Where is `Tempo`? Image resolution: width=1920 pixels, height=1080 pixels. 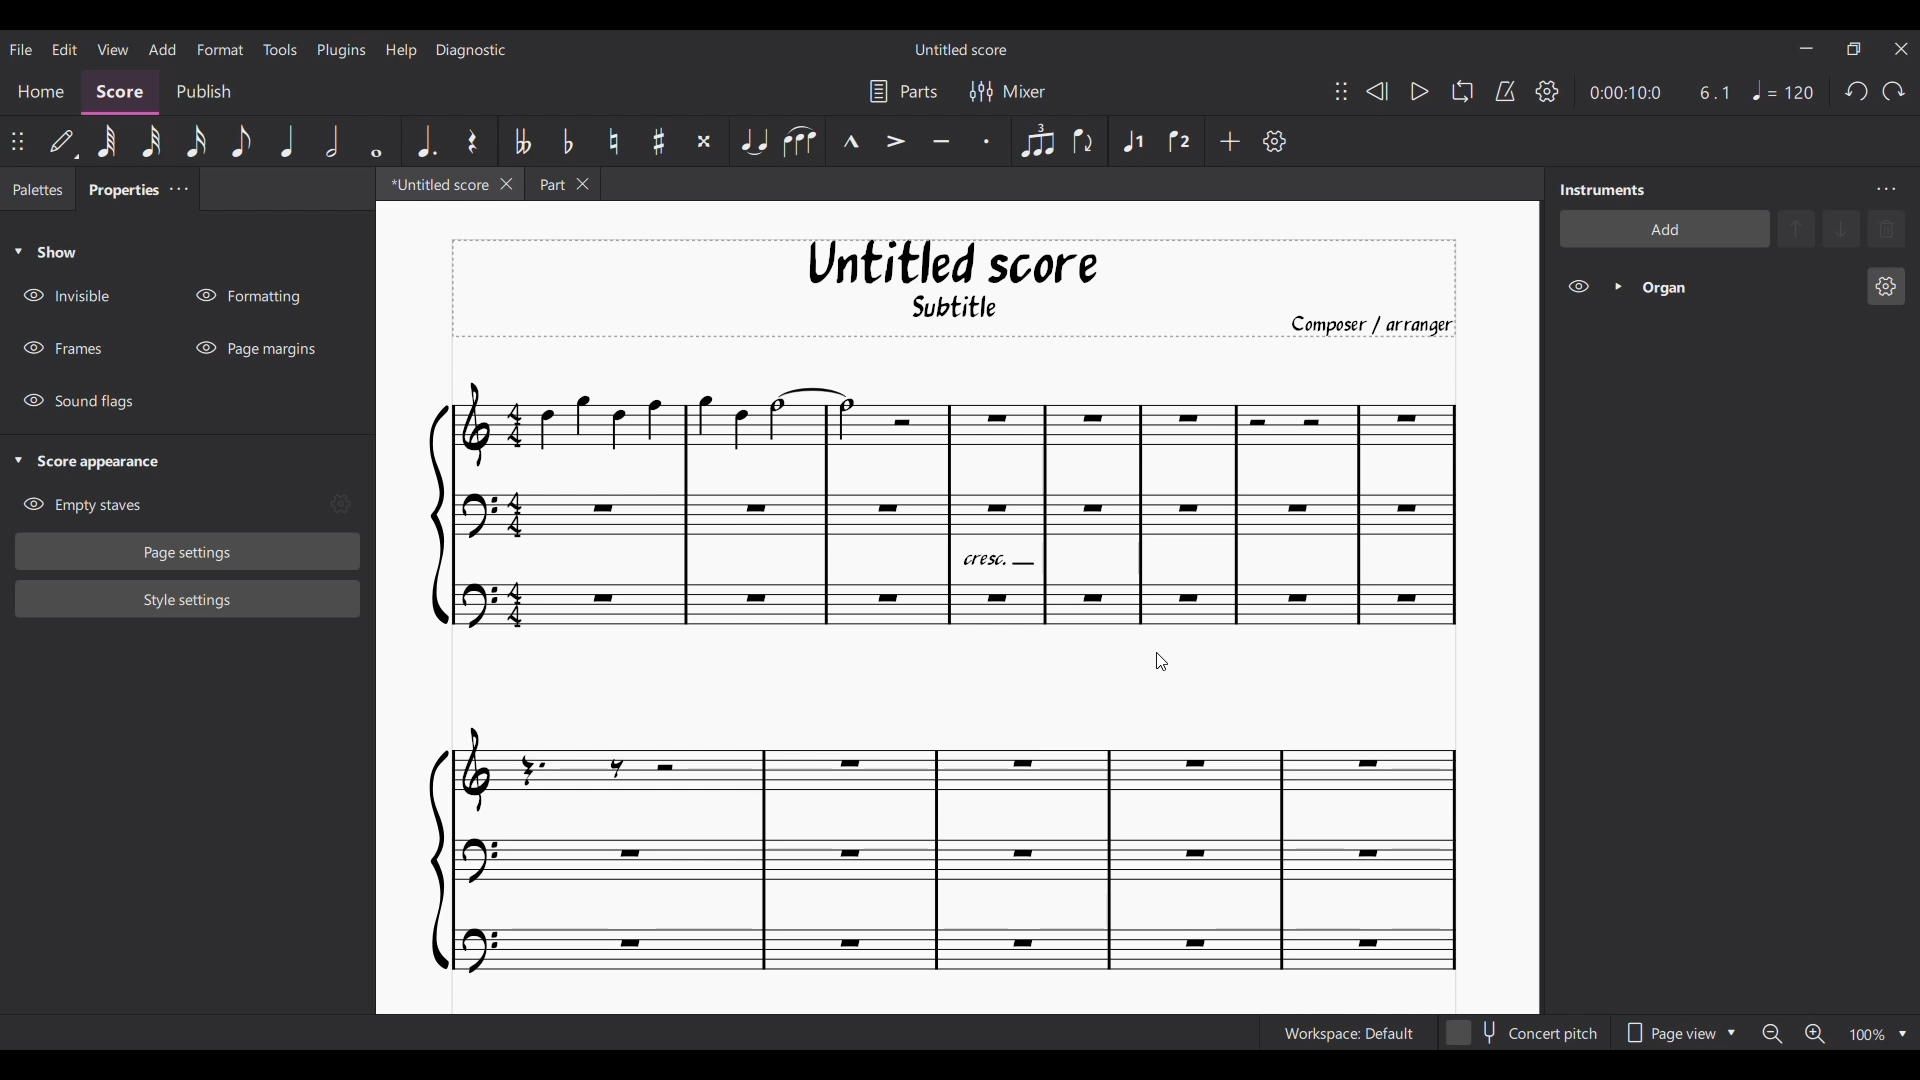
Tempo is located at coordinates (1783, 90).